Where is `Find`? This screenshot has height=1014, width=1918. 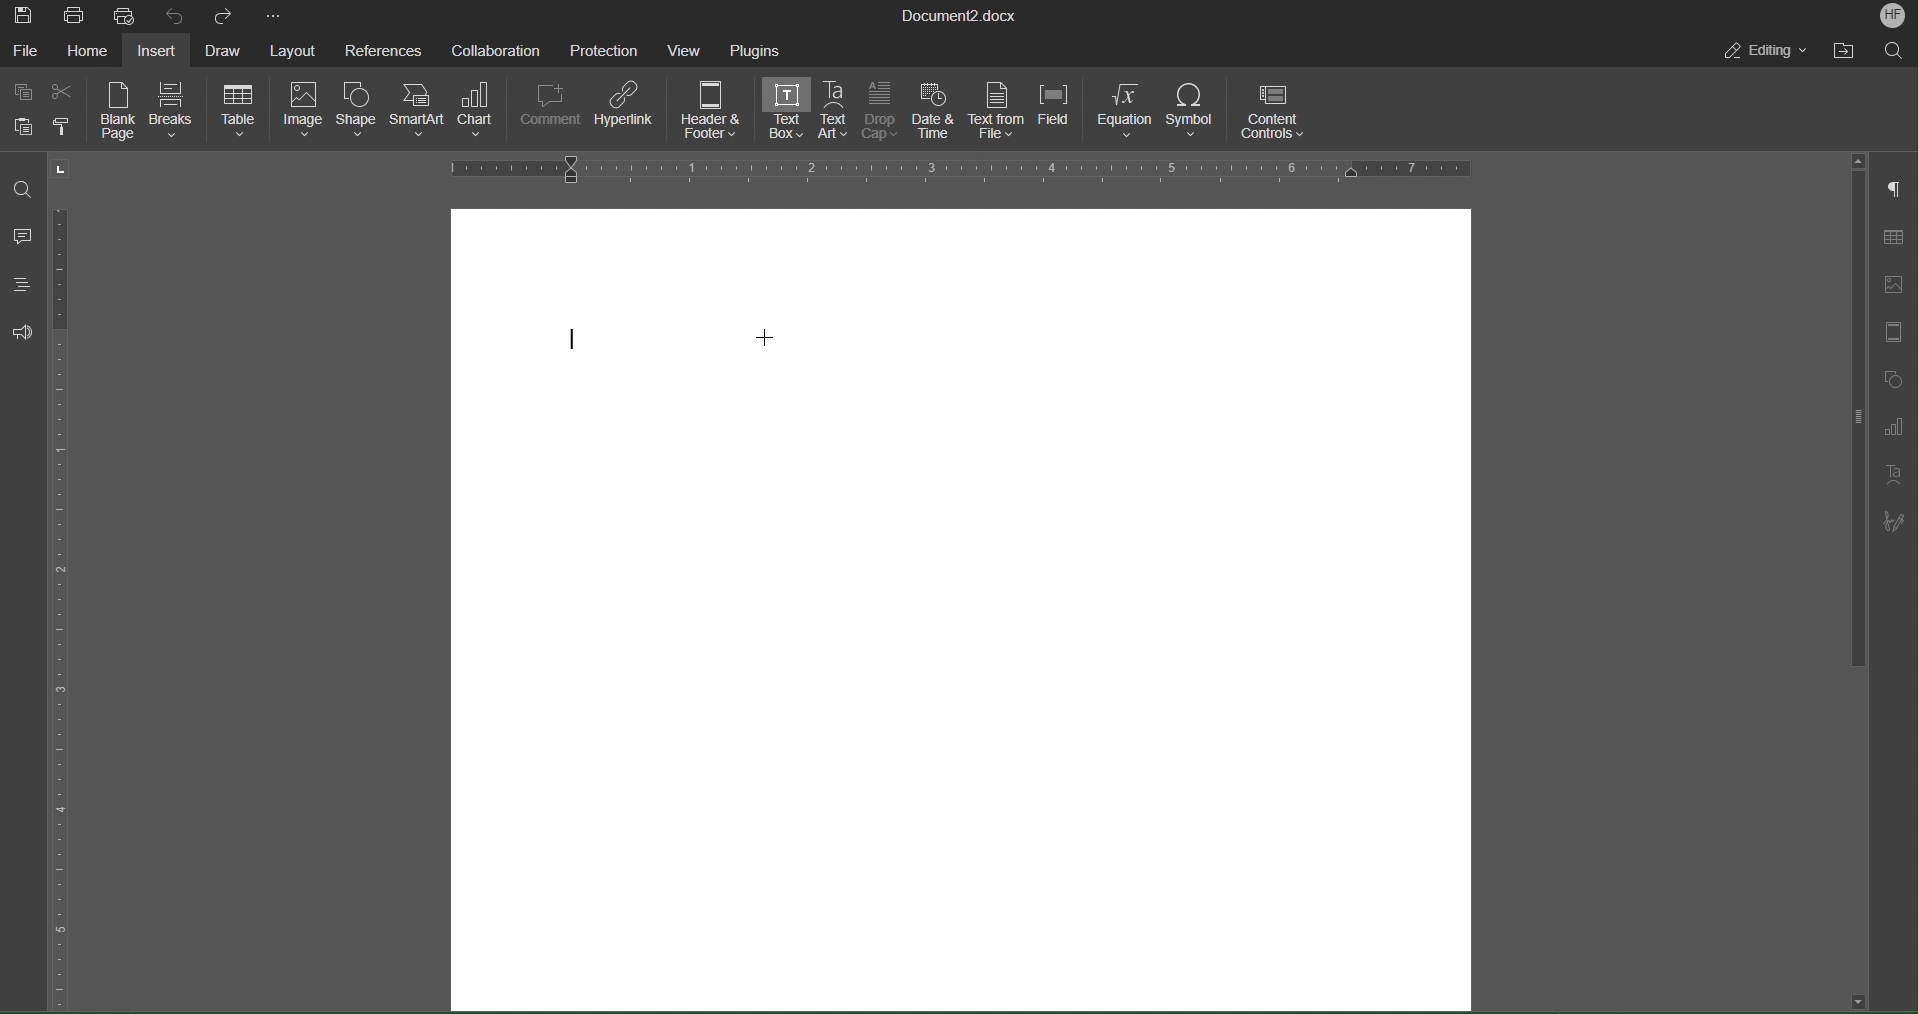 Find is located at coordinates (25, 190).